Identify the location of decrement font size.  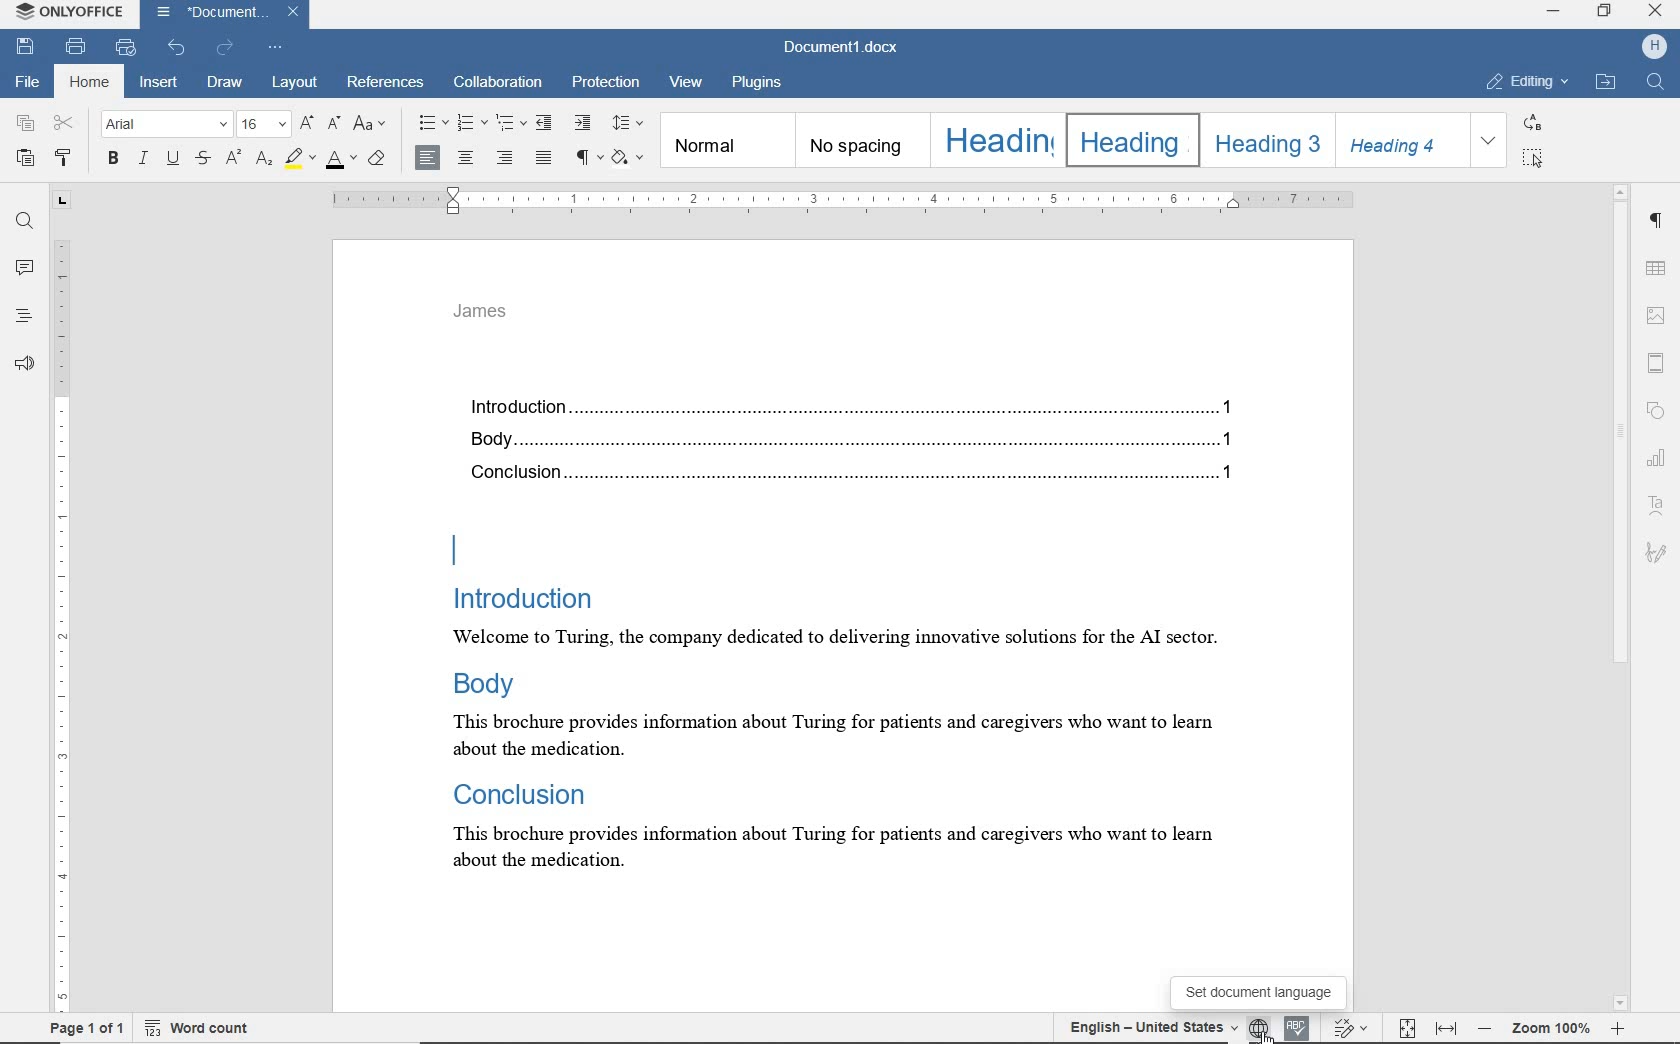
(334, 122).